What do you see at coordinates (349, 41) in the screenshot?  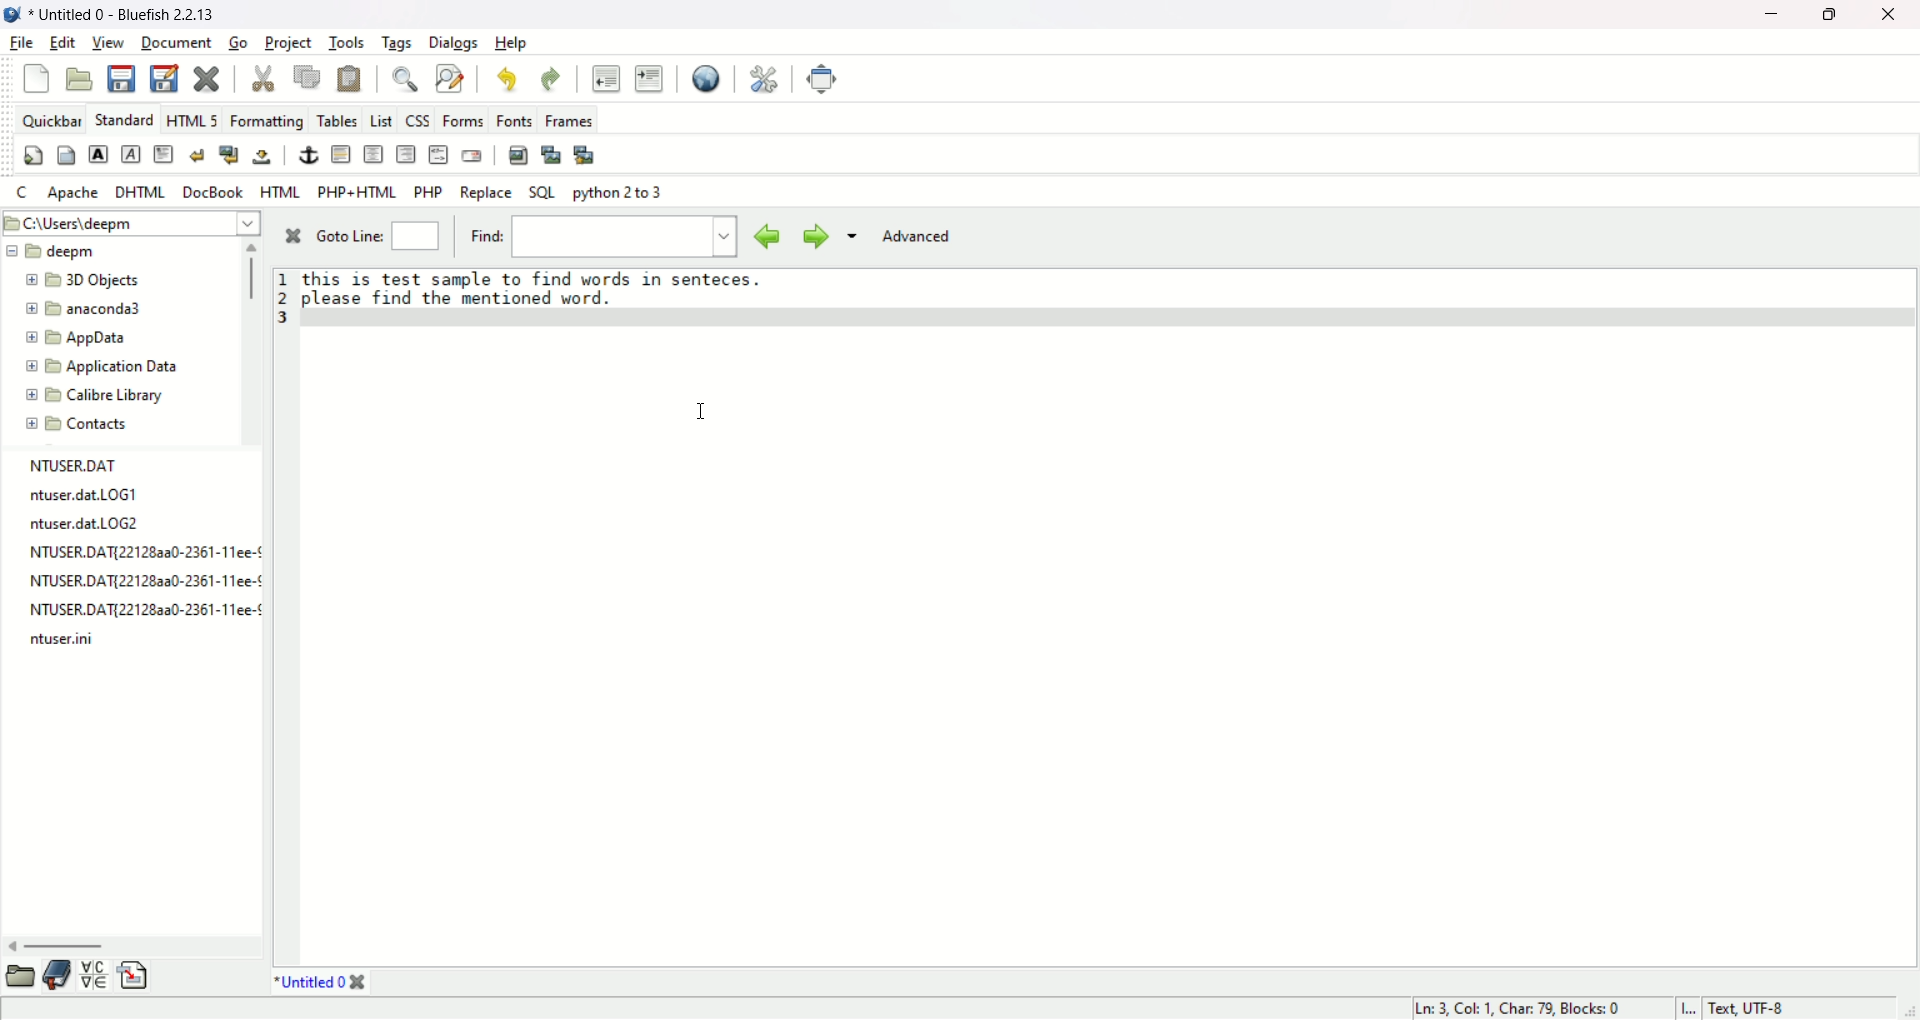 I see `tools` at bounding box center [349, 41].